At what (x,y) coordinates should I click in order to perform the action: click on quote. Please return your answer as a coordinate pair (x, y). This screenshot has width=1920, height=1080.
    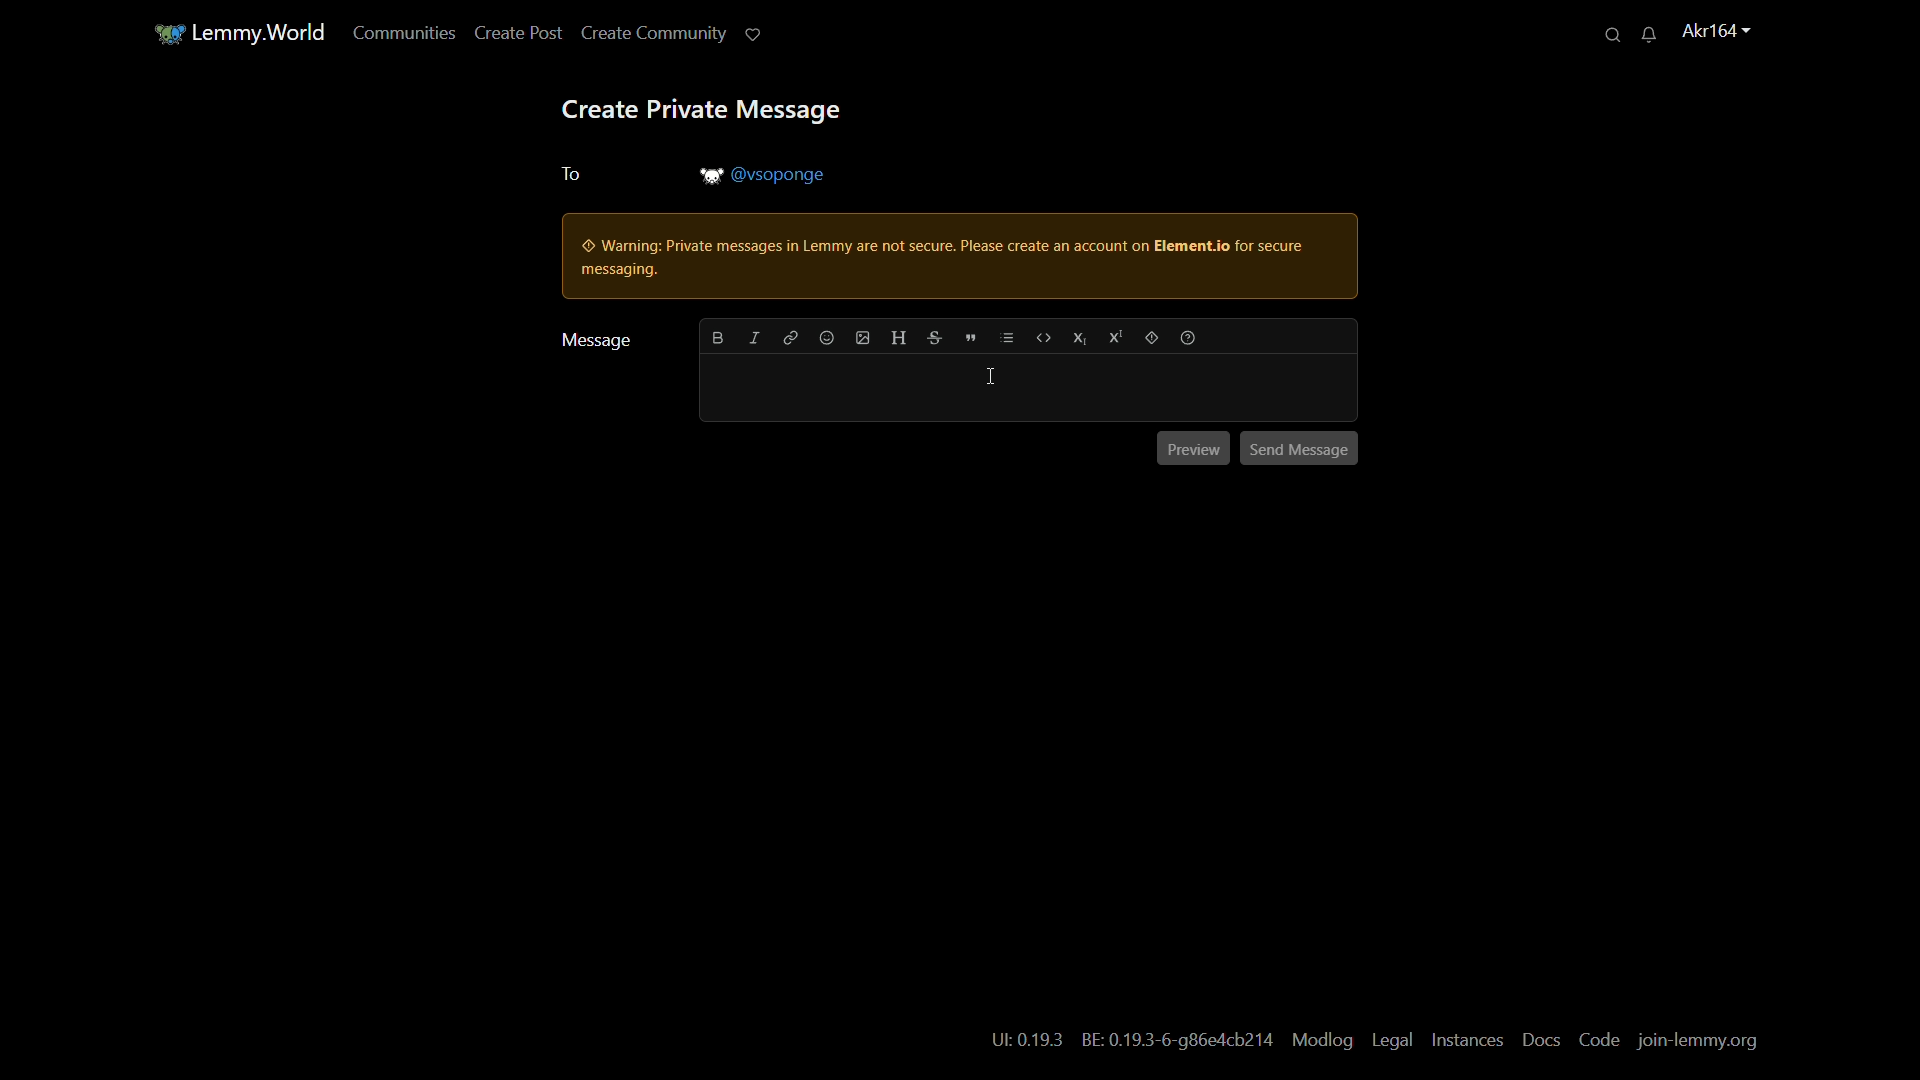
    Looking at the image, I should click on (968, 338).